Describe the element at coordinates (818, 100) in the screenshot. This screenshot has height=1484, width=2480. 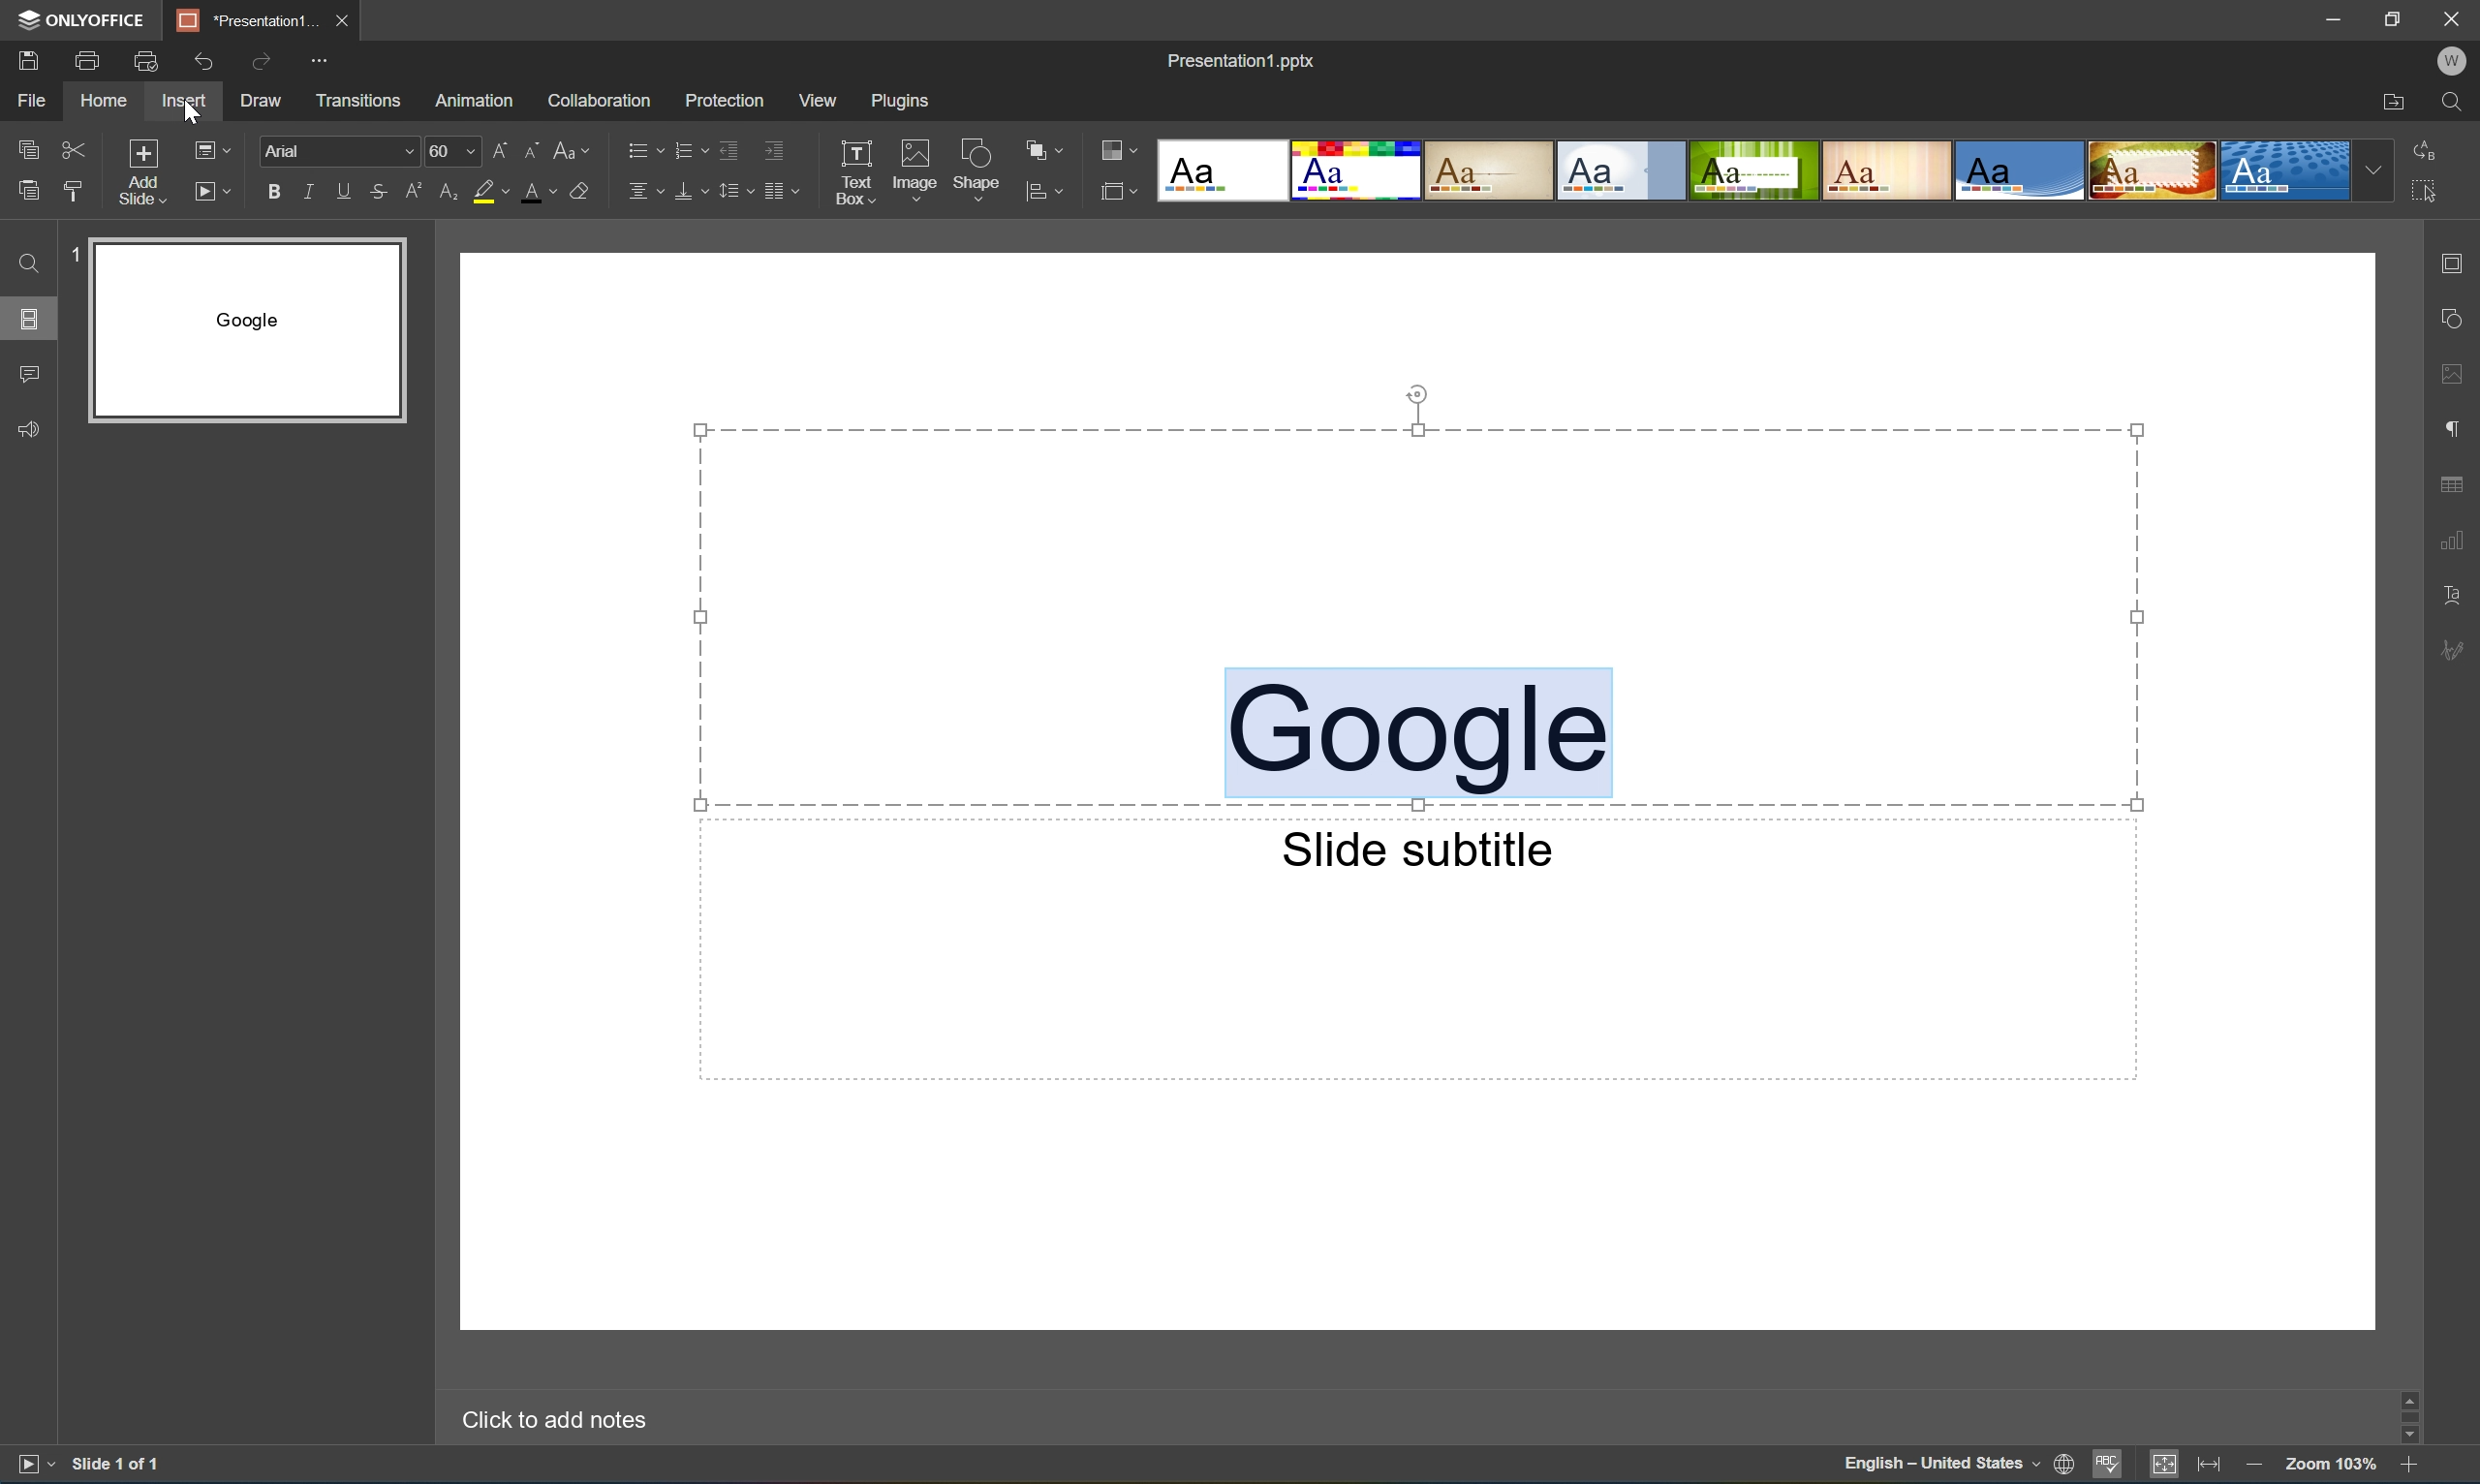
I see `View` at that location.